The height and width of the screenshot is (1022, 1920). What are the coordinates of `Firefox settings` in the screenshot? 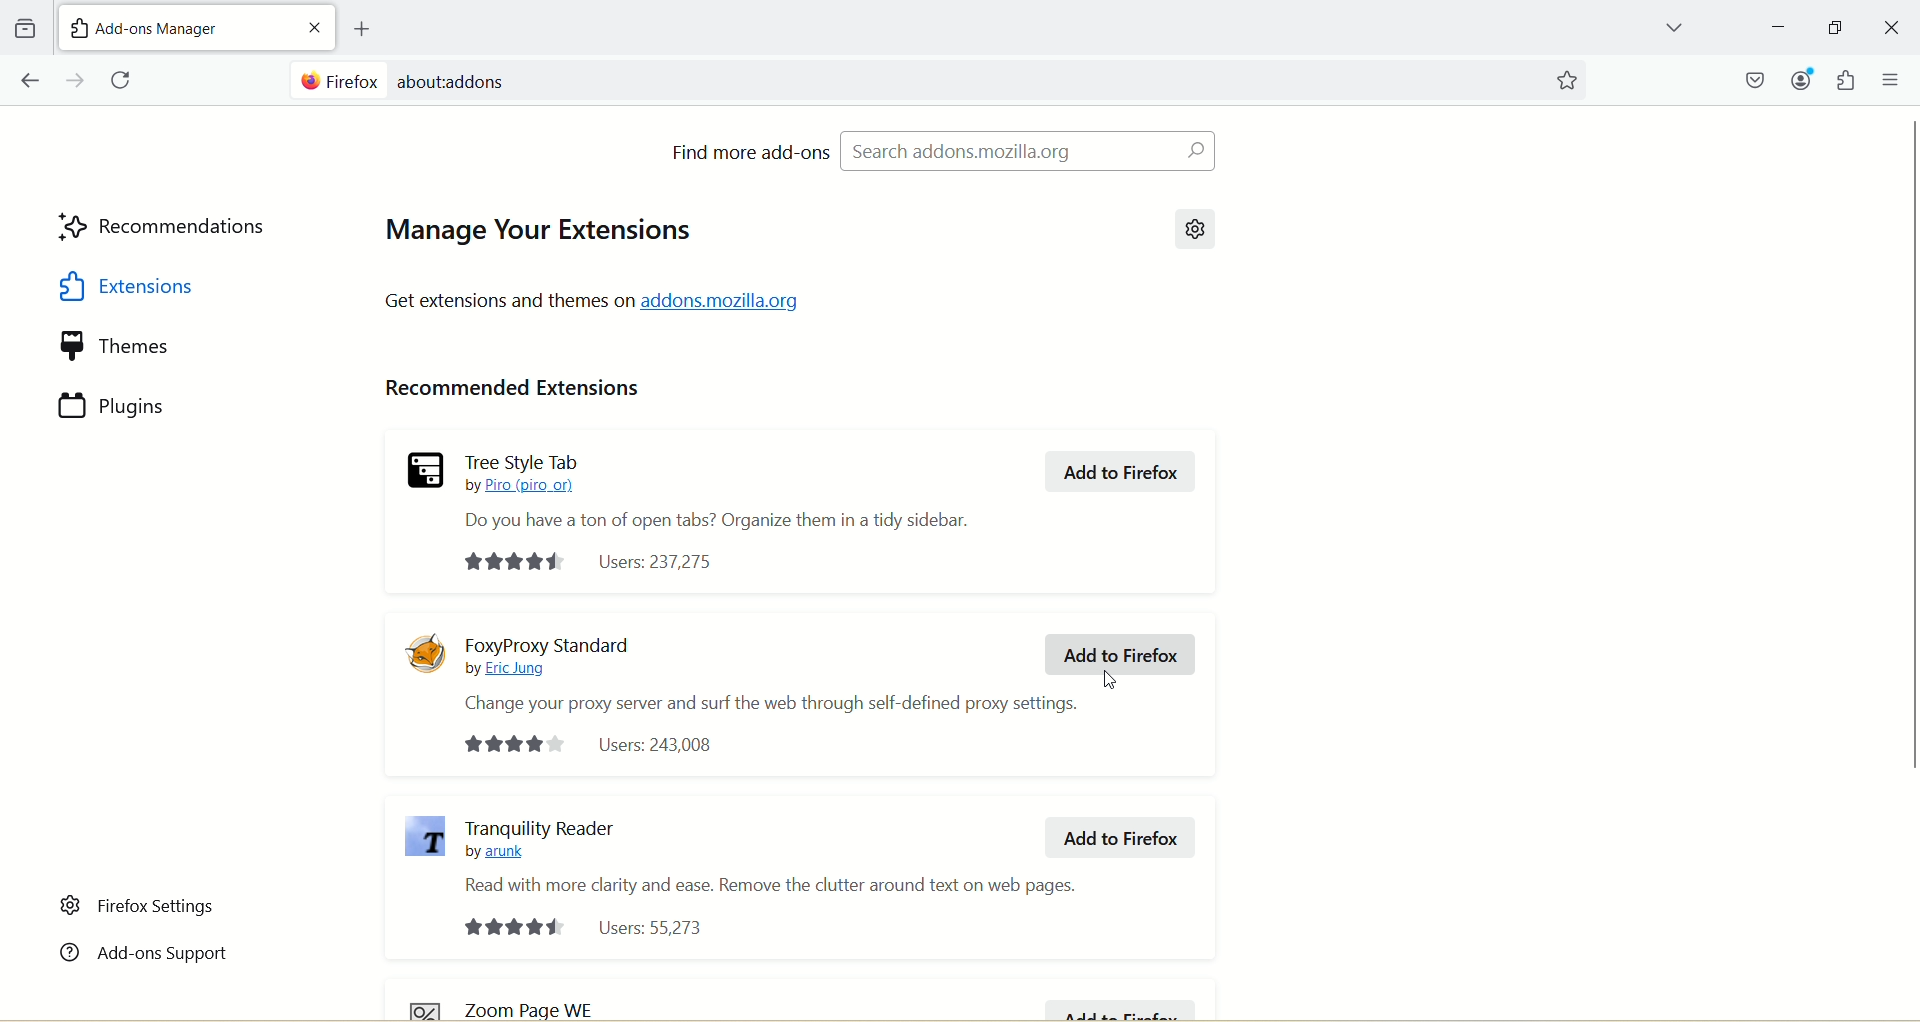 It's located at (140, 906).